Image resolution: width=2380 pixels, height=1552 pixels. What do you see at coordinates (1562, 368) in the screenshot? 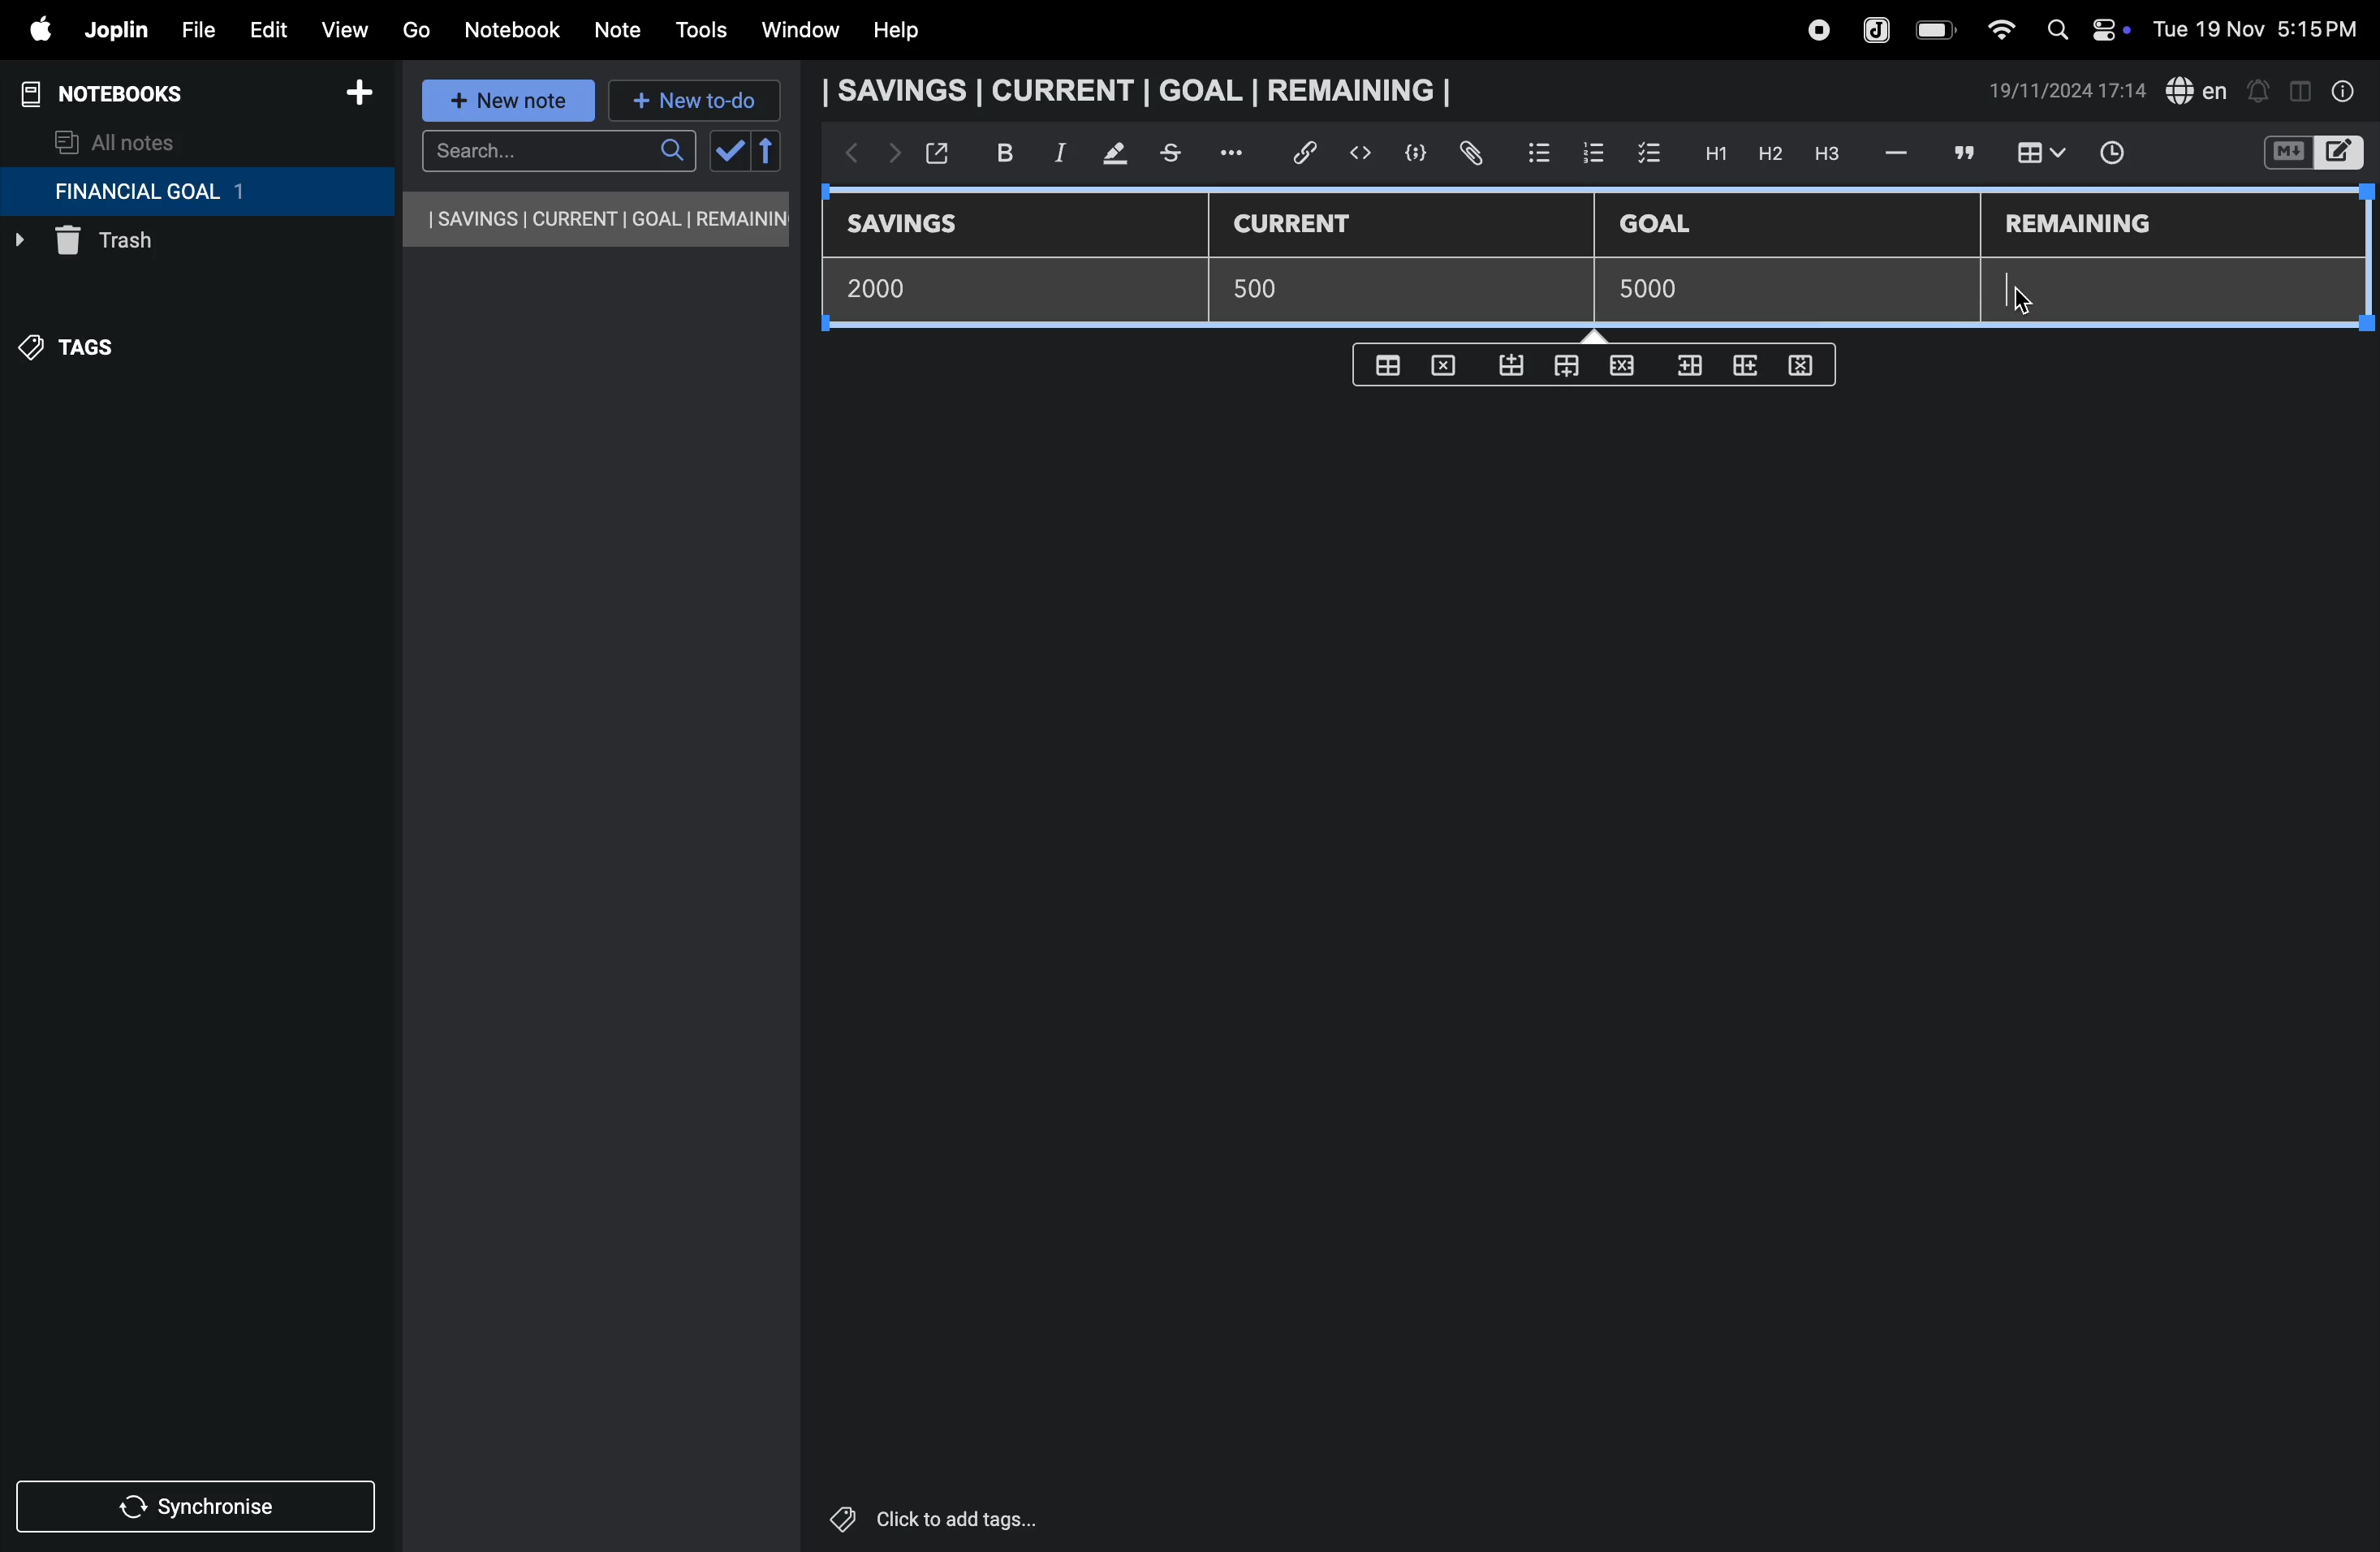
I see `from top` at bounding box center [1562, 368].